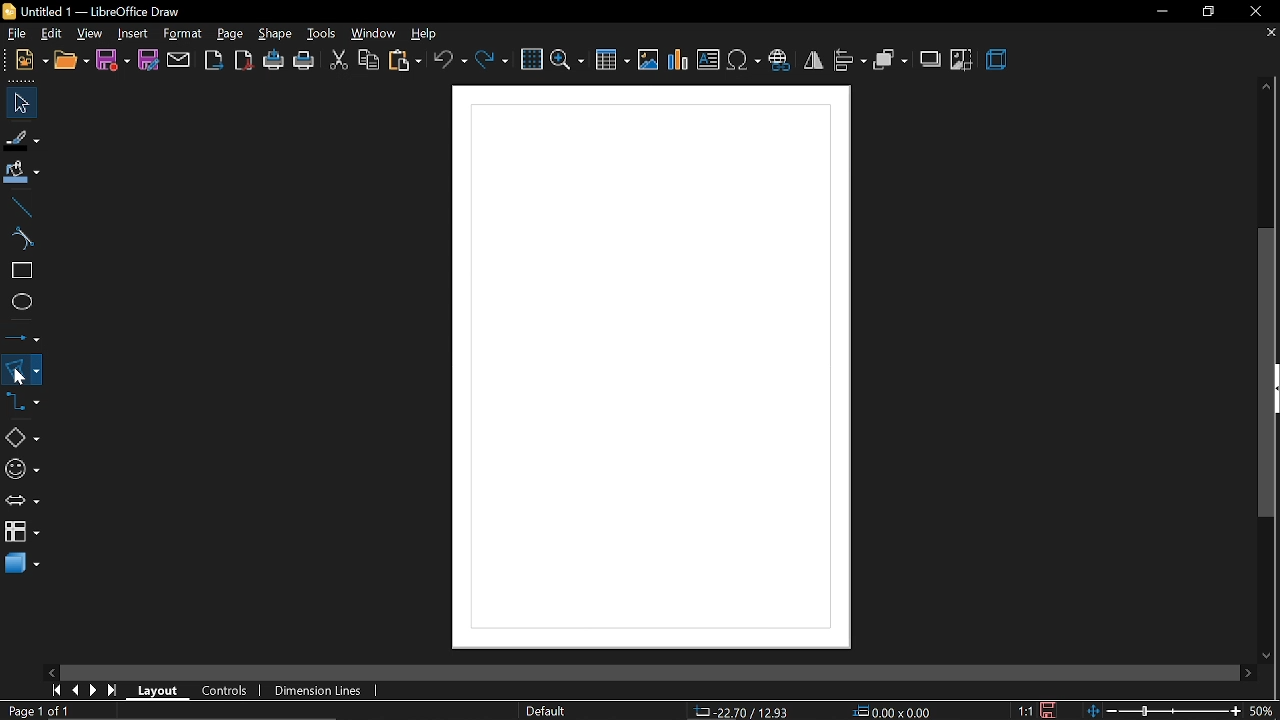 This screenshot has height=720, width=1280. Describe the element at coordinates (245, 61) in the screenshot. I see `export as pdf` at that location.